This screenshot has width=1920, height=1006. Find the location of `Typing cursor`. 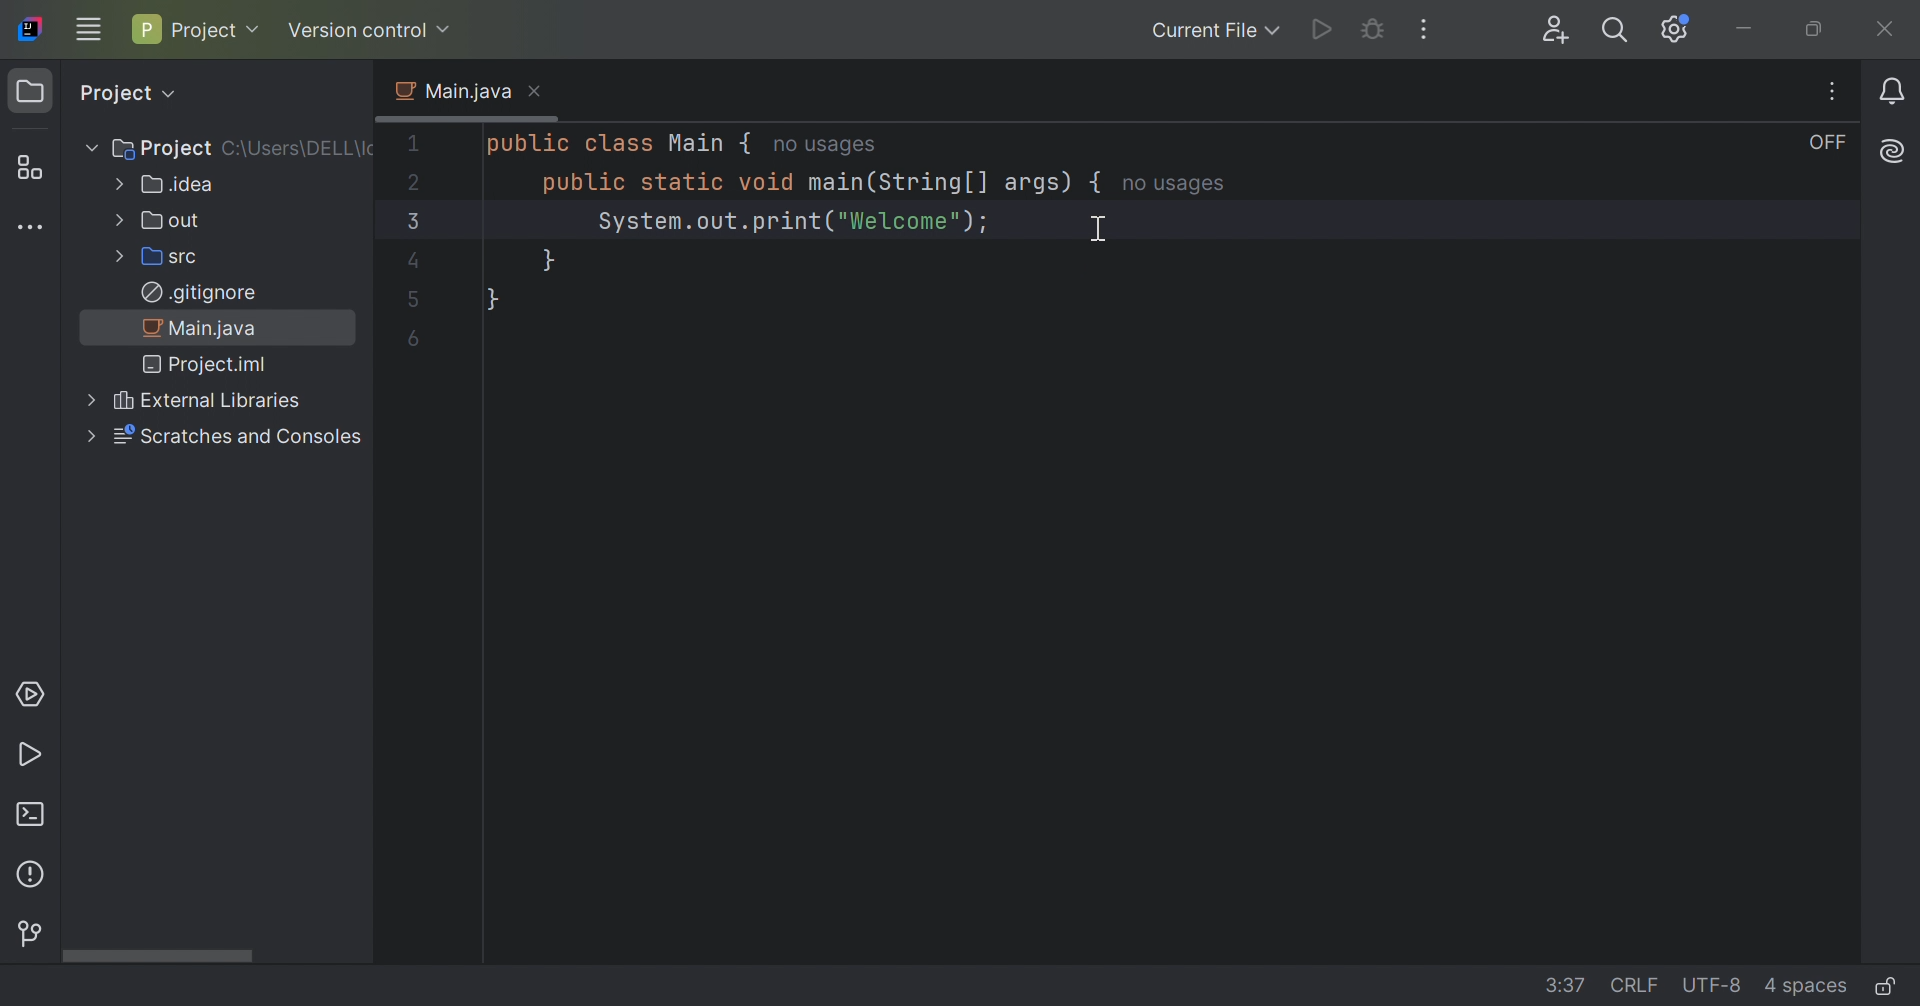

Typing cursor is located at coordinates (1098, 230).